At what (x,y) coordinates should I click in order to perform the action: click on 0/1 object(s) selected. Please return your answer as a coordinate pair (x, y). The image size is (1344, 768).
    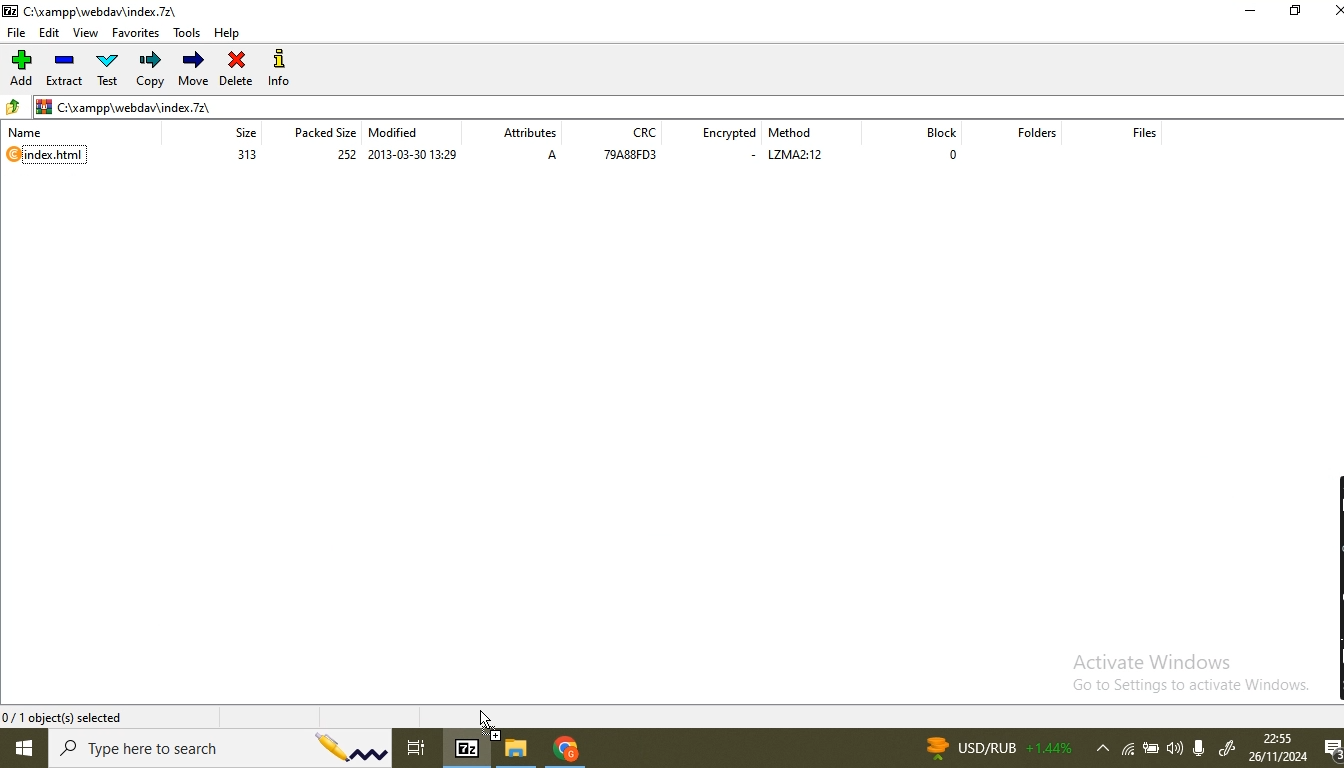
    Looking at the image, I should click on (65, 715).